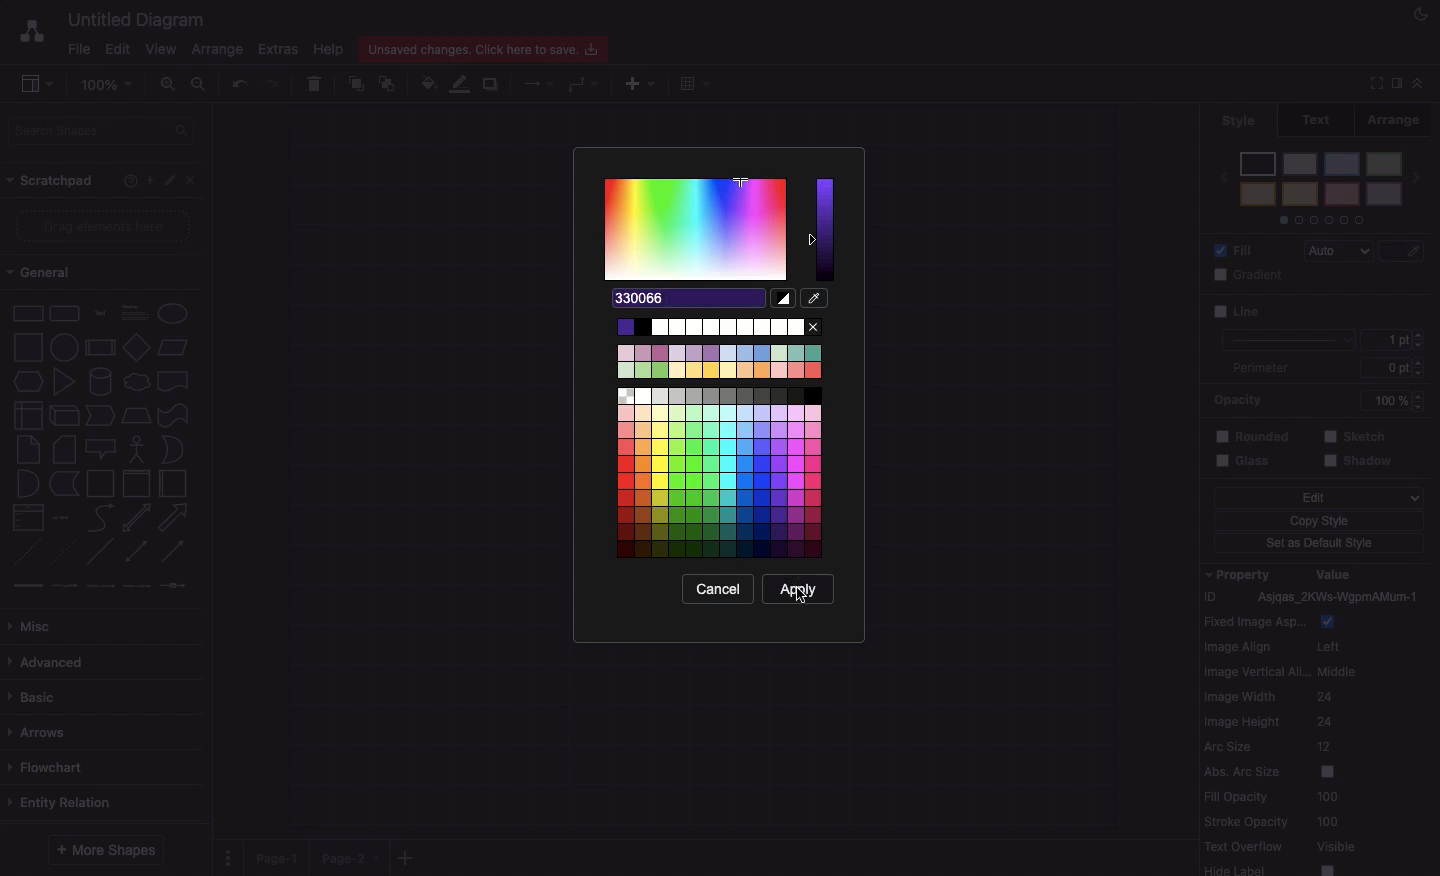 This screenshot has width=1440, height=876. I want to click on To front , so click(355, 81).